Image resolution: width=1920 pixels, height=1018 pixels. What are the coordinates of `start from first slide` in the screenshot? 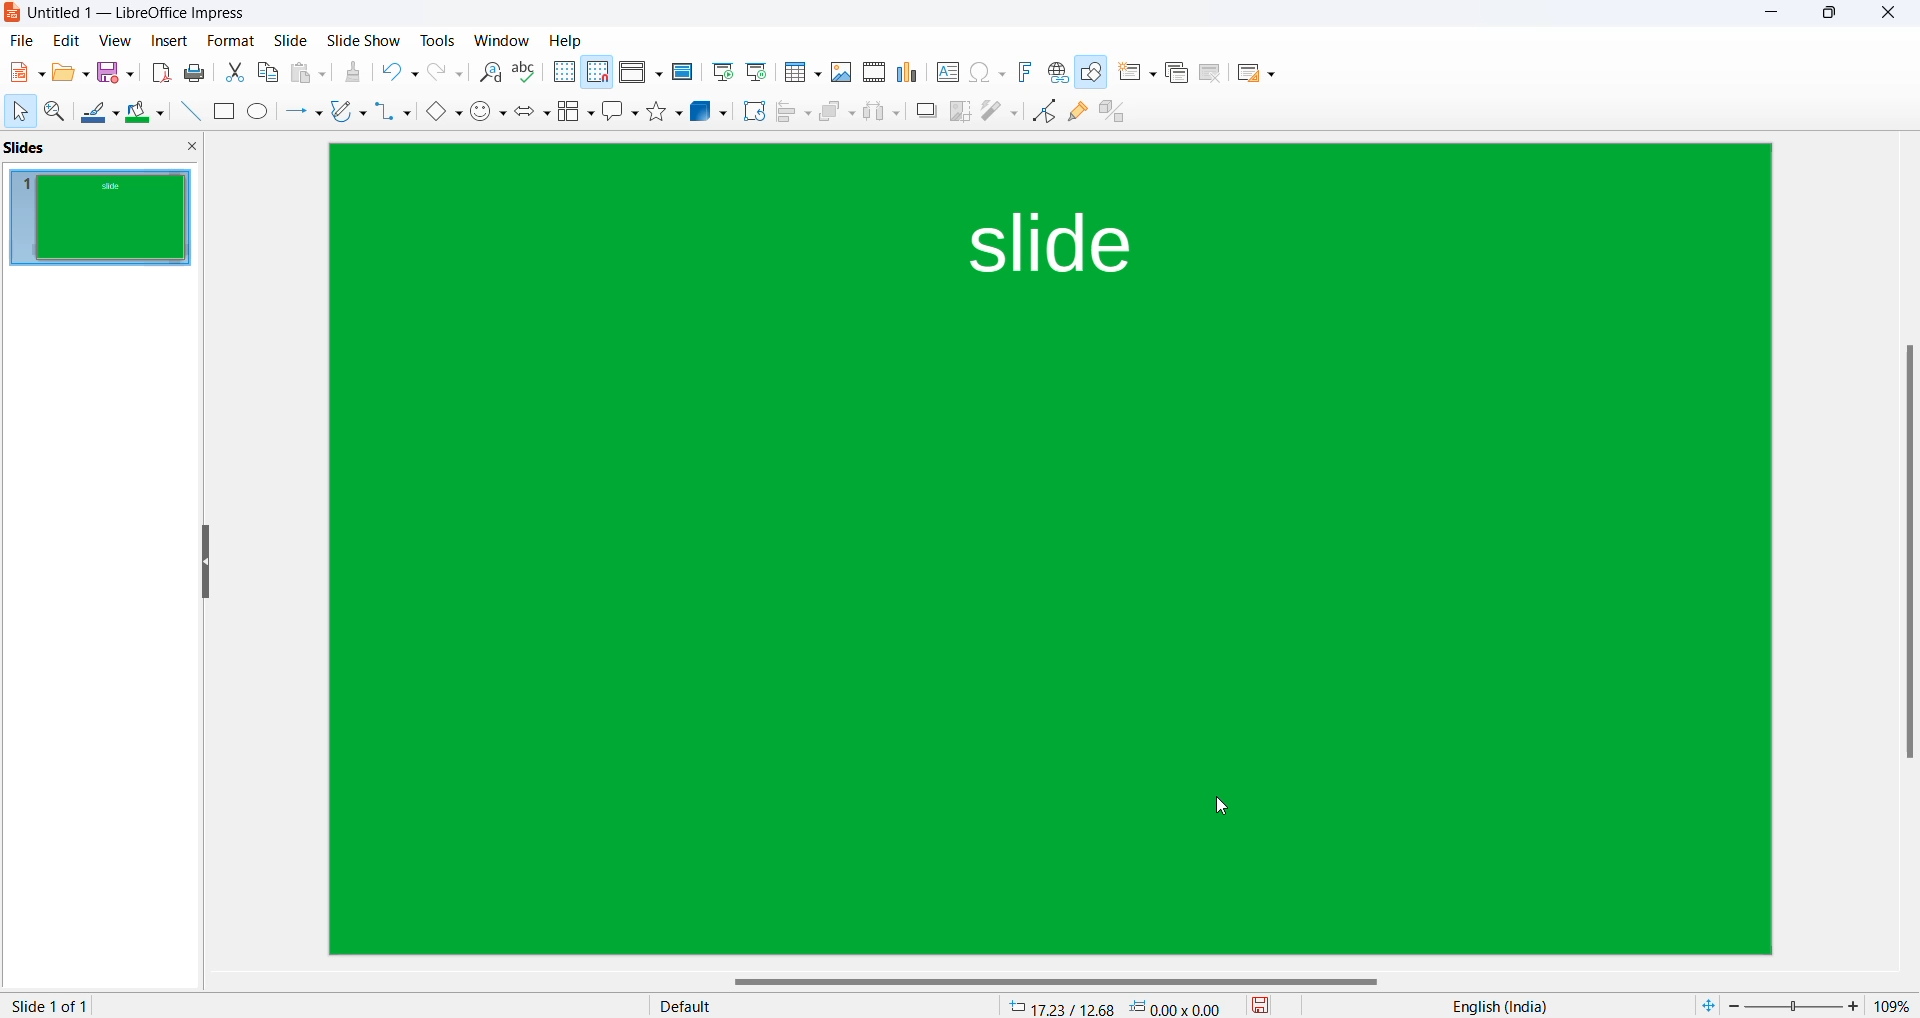 It's located at (721, 72).